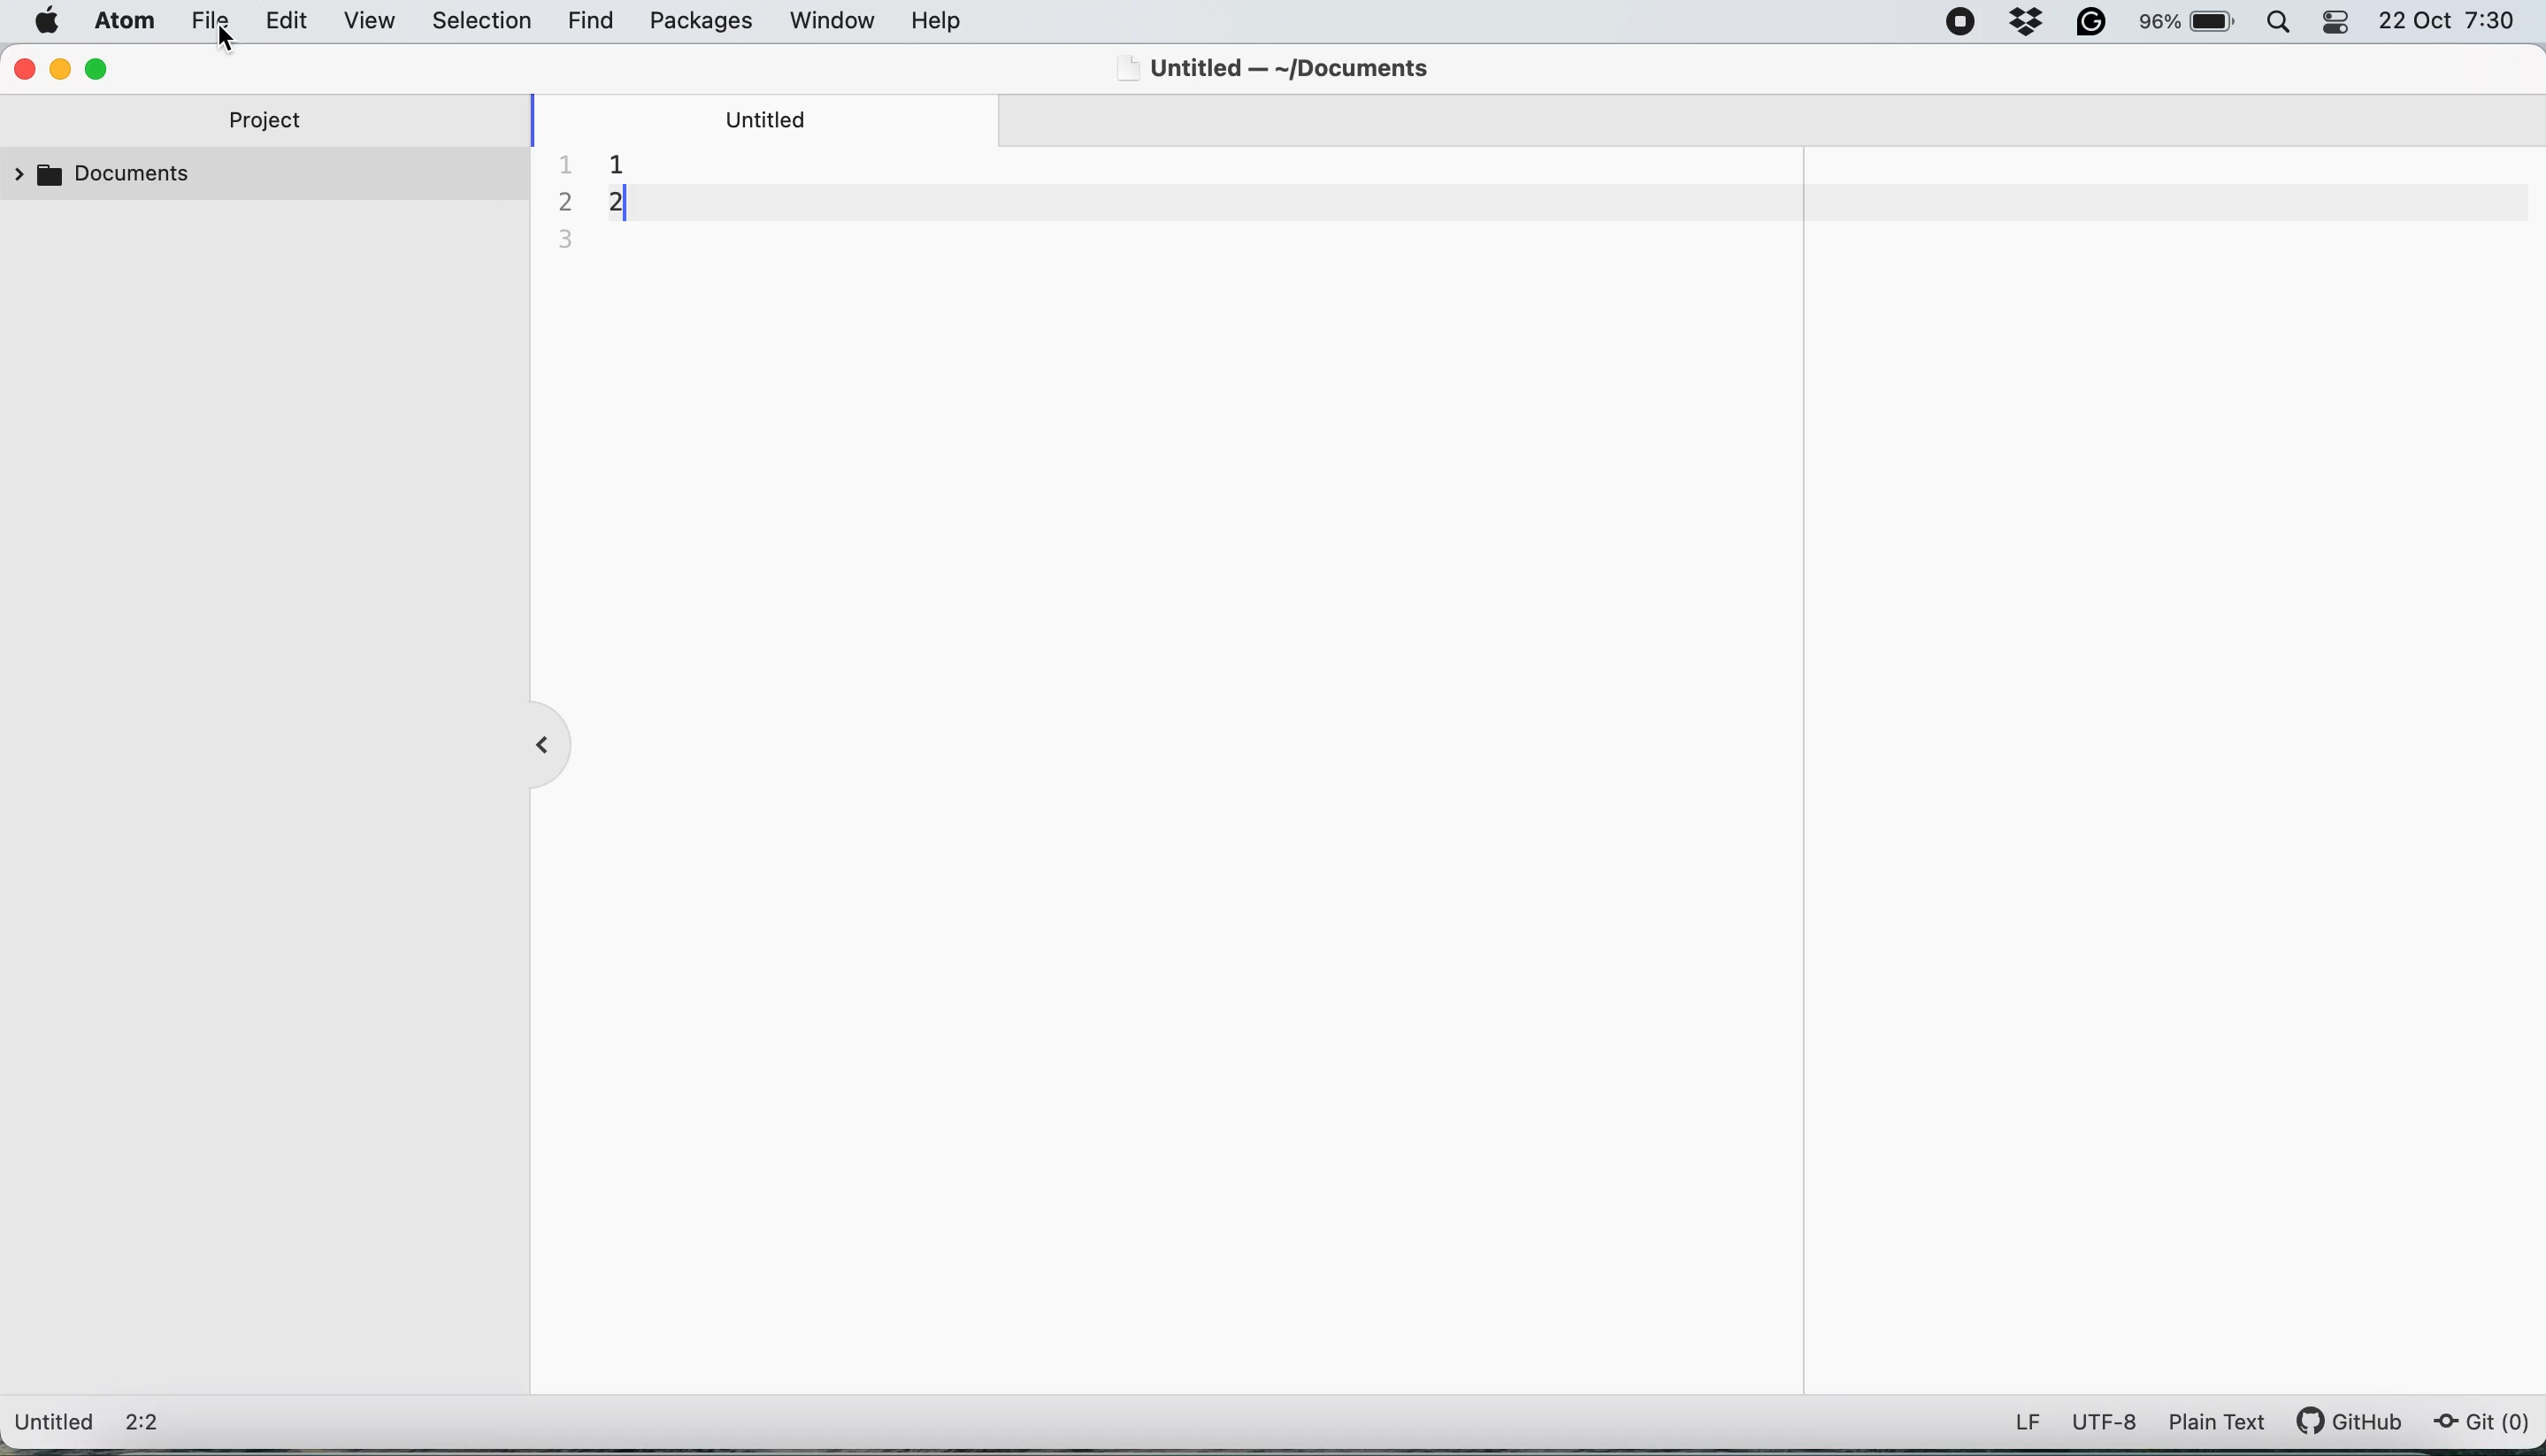 The image size is (2546, 1456). I want to click on grammarly, so click(2090, 26).